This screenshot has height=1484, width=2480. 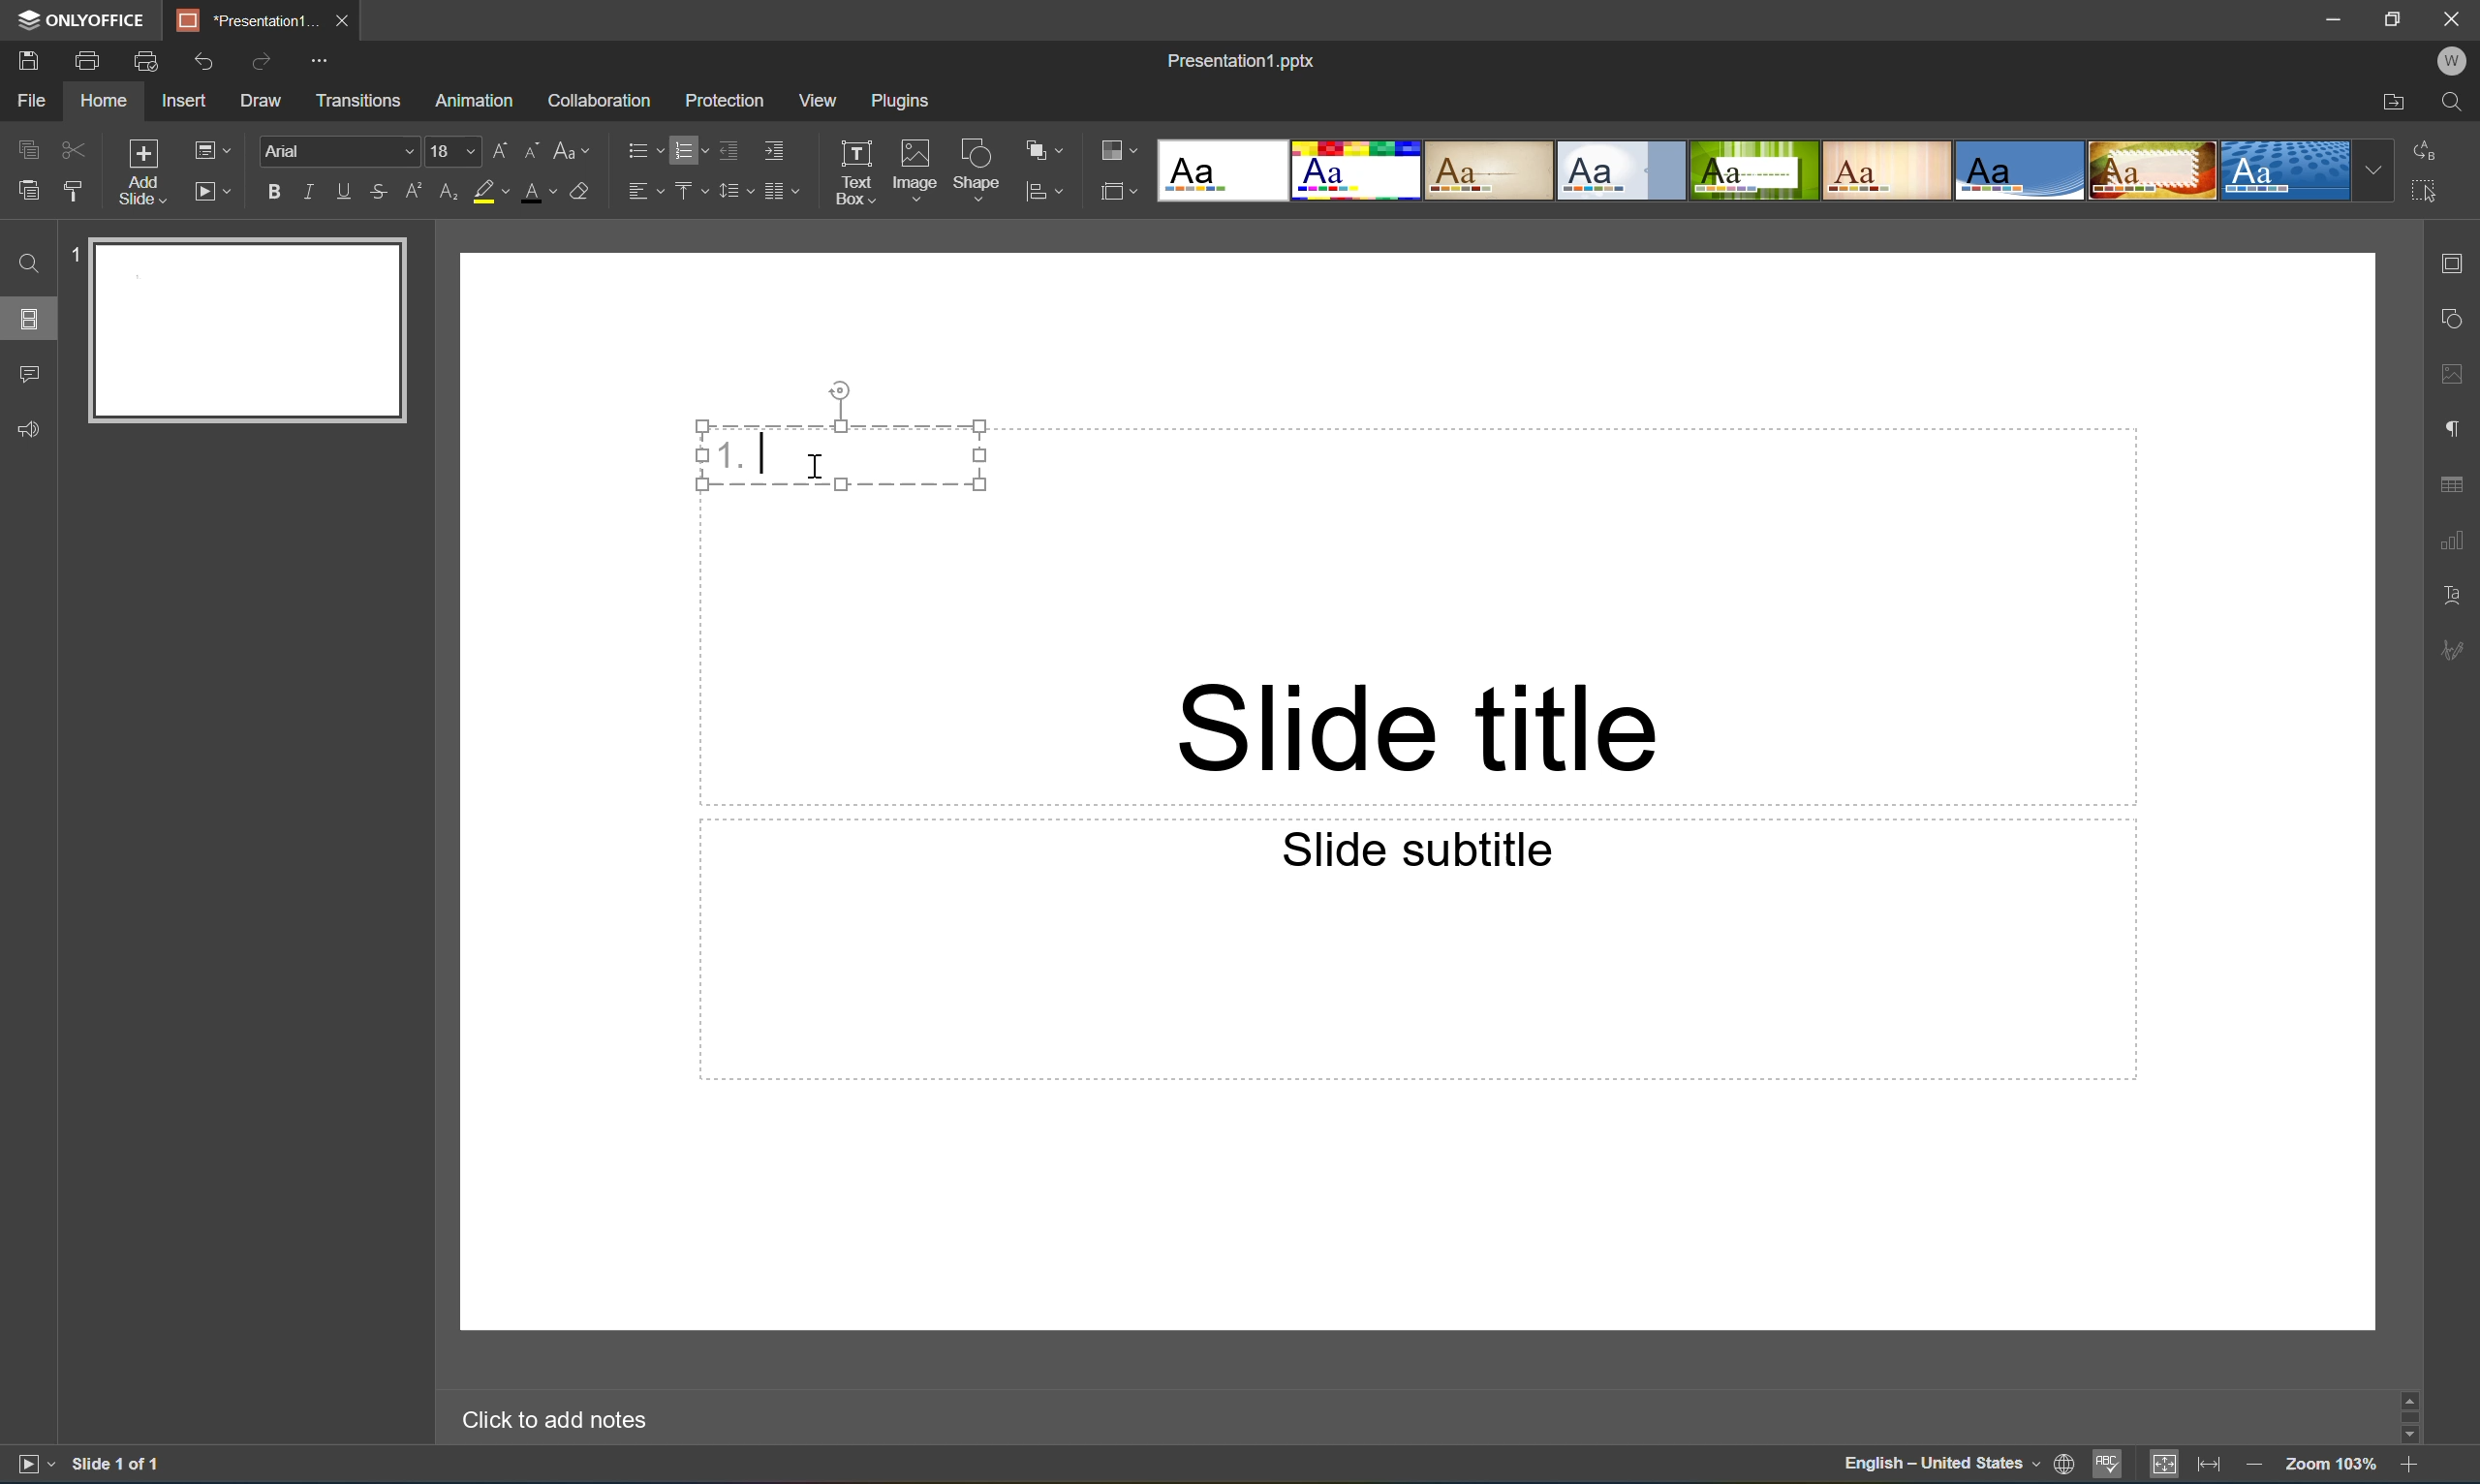 What do you see at coordinates (213, 192) in the screenshot?
I see `Slide show` at bounding box center [213, 192].